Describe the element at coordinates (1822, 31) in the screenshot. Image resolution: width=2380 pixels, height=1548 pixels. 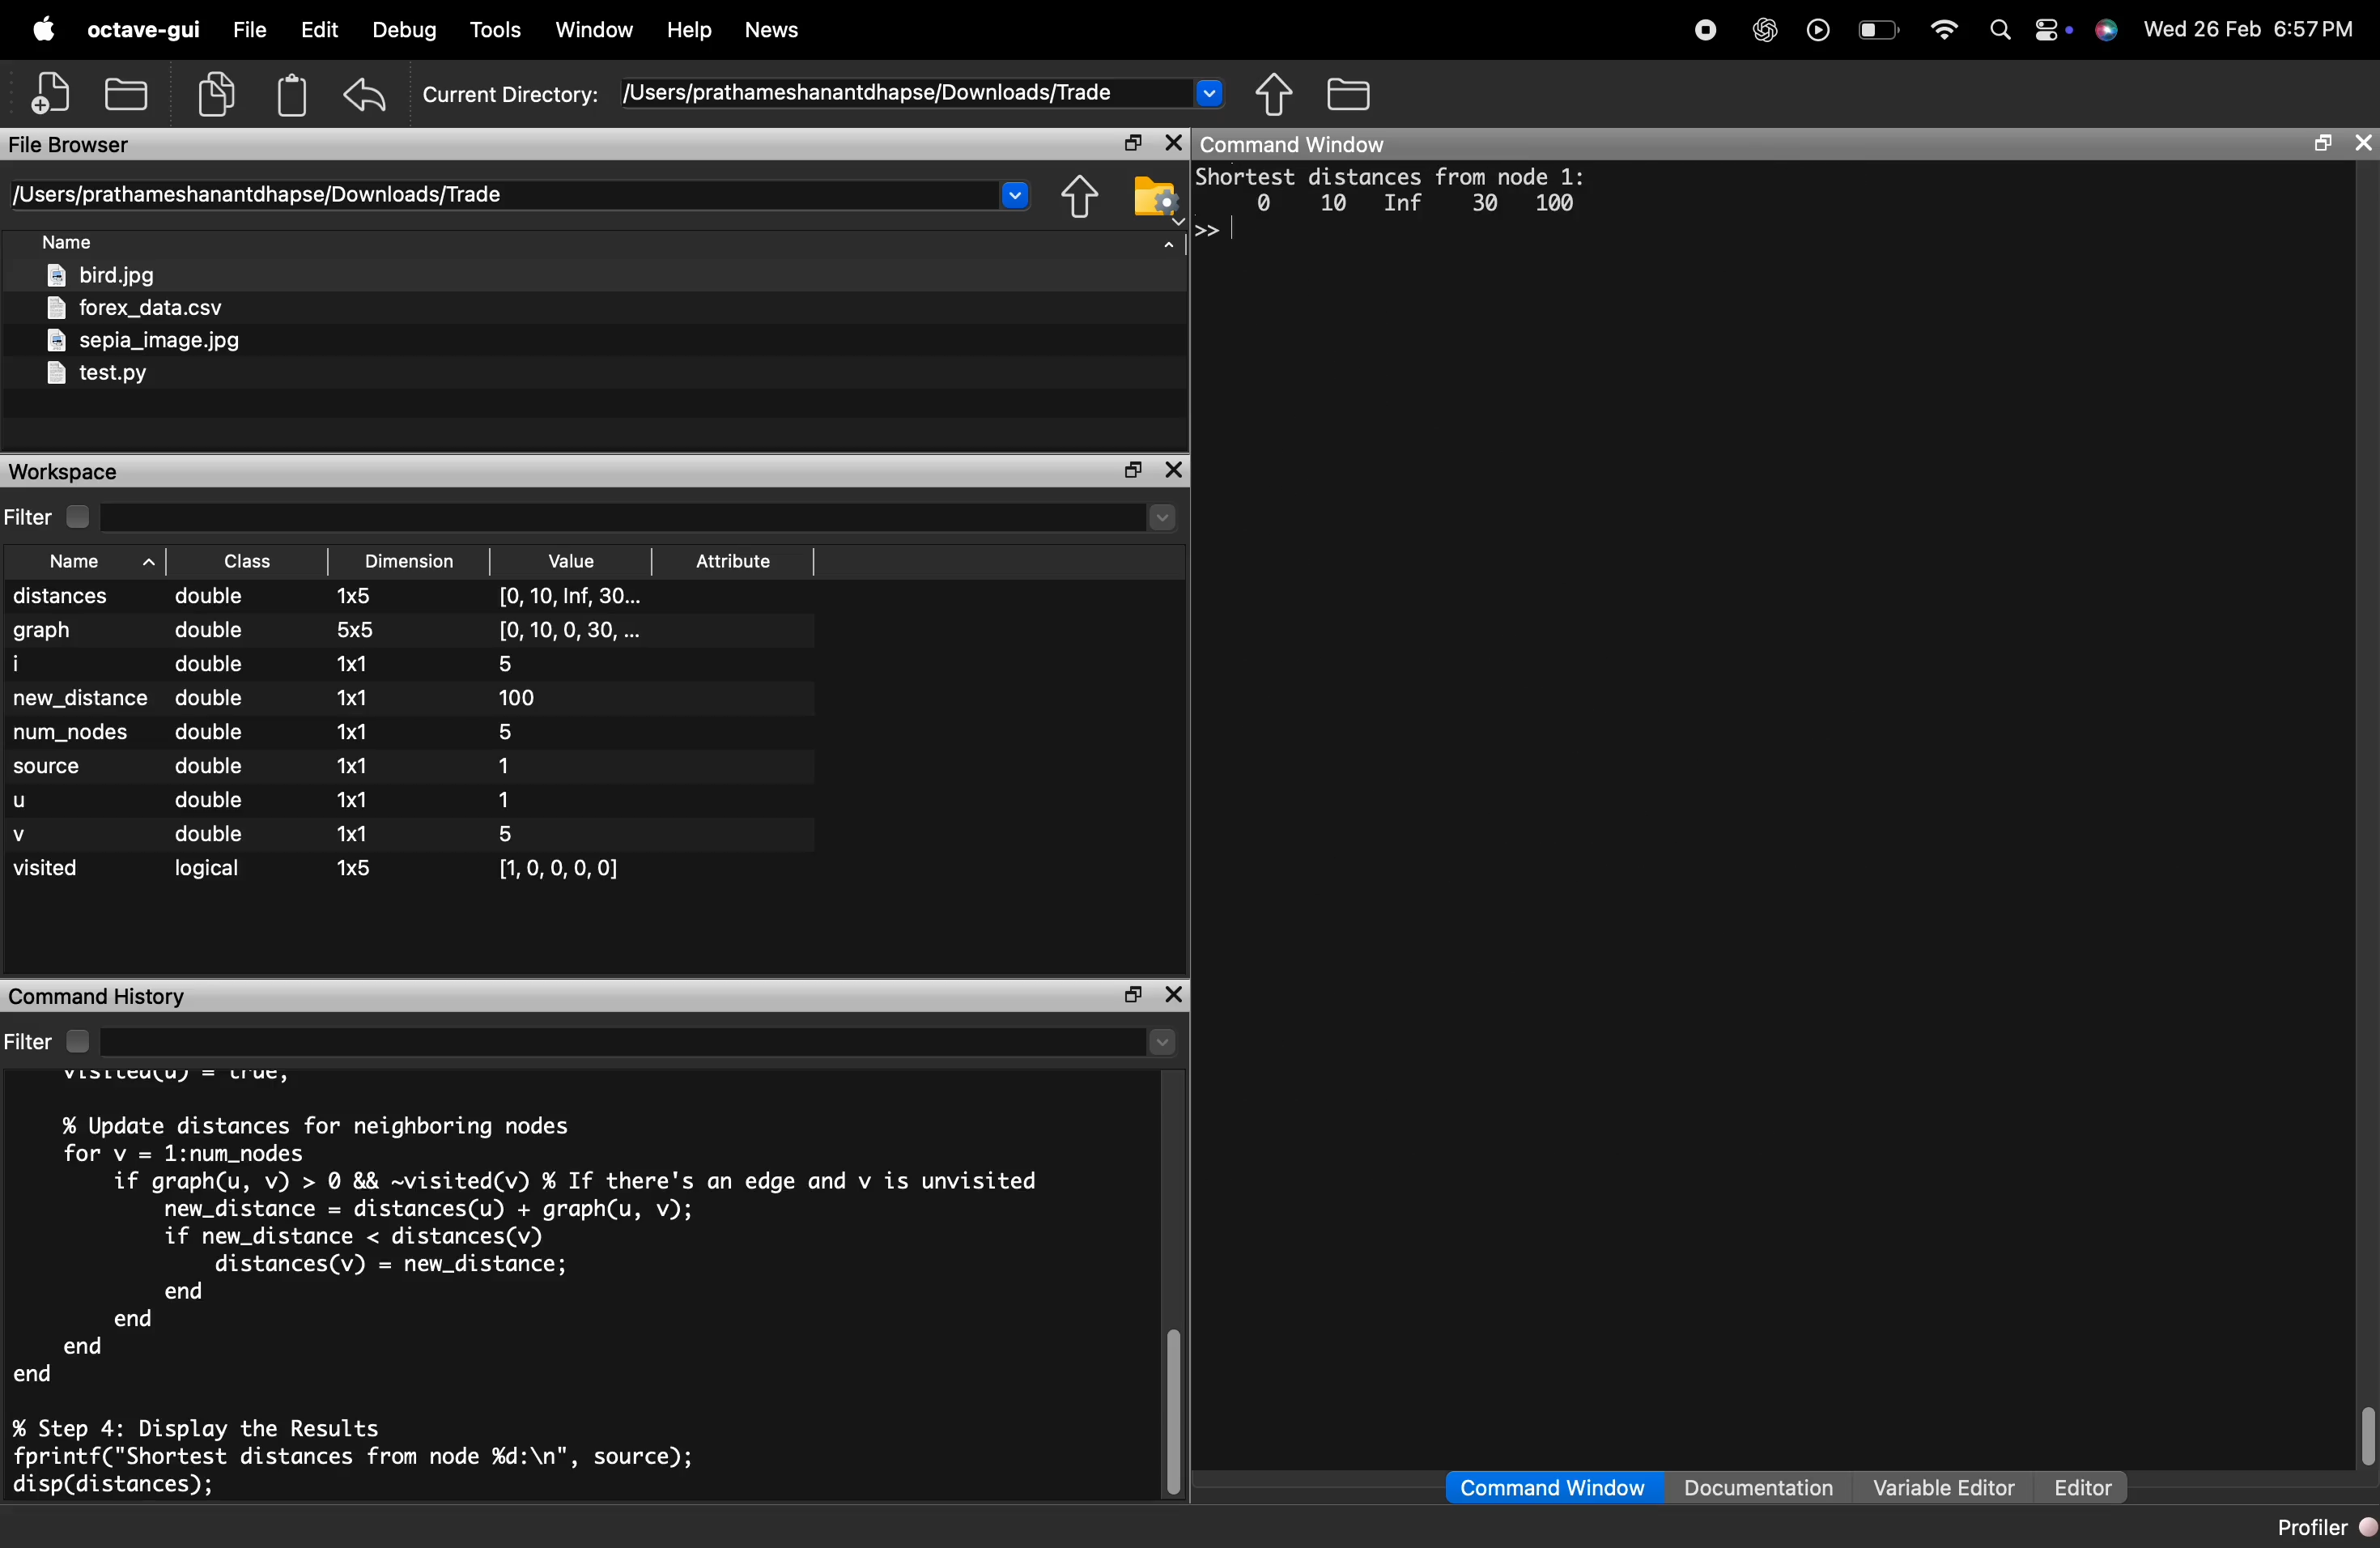
I see `play` at that location.